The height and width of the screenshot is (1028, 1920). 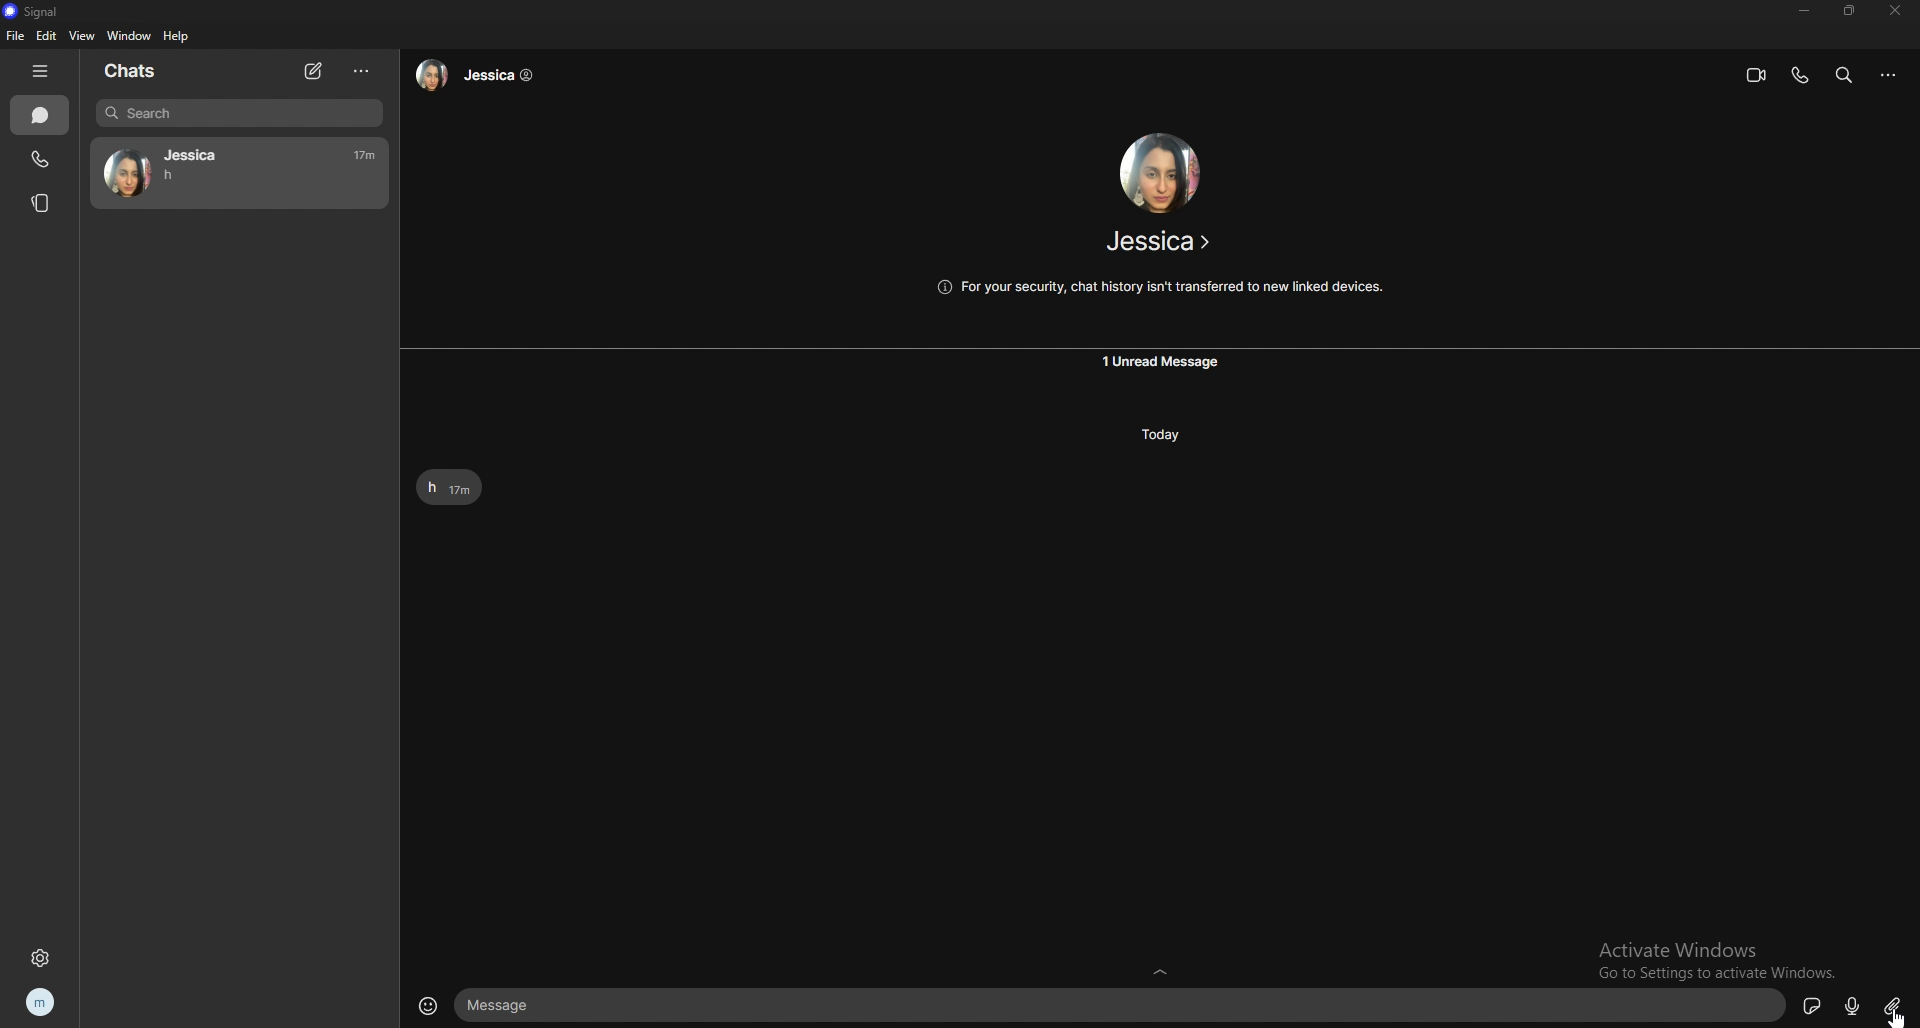 I want to click on 17  m, so click(x=462, y=491).